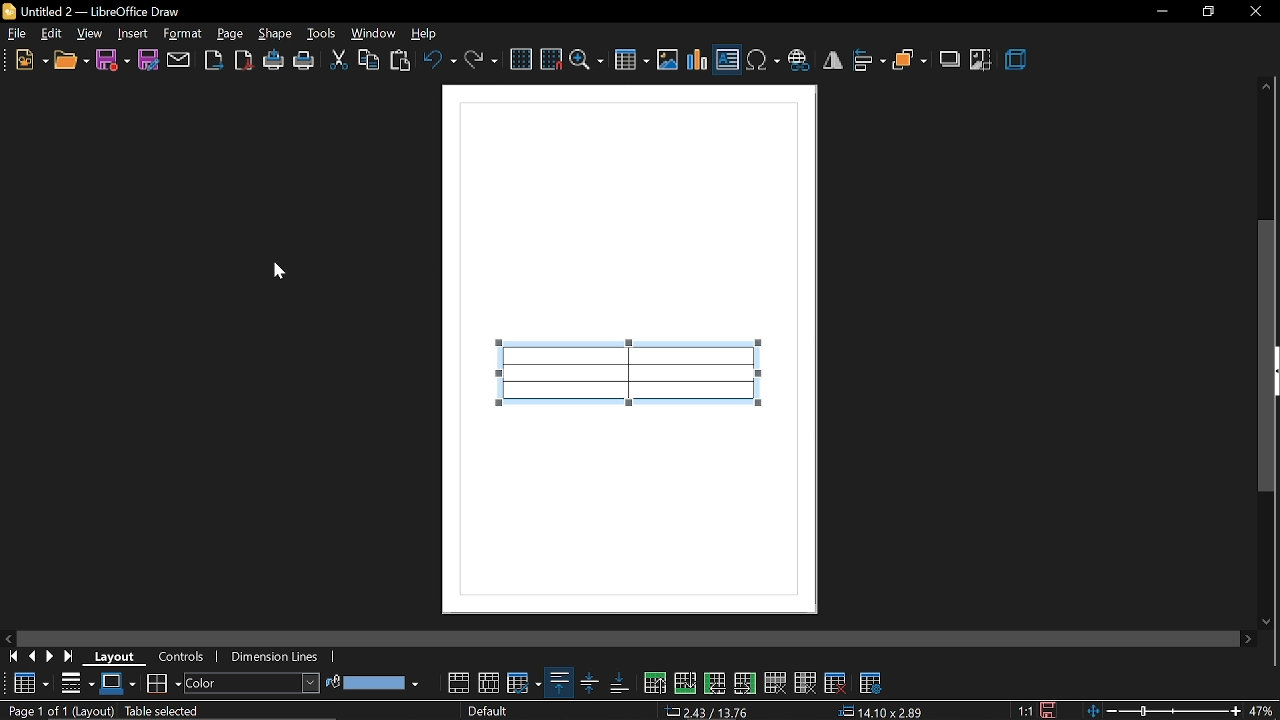 The image size is (1280, 720). I want to click on page, so click(232, 34).